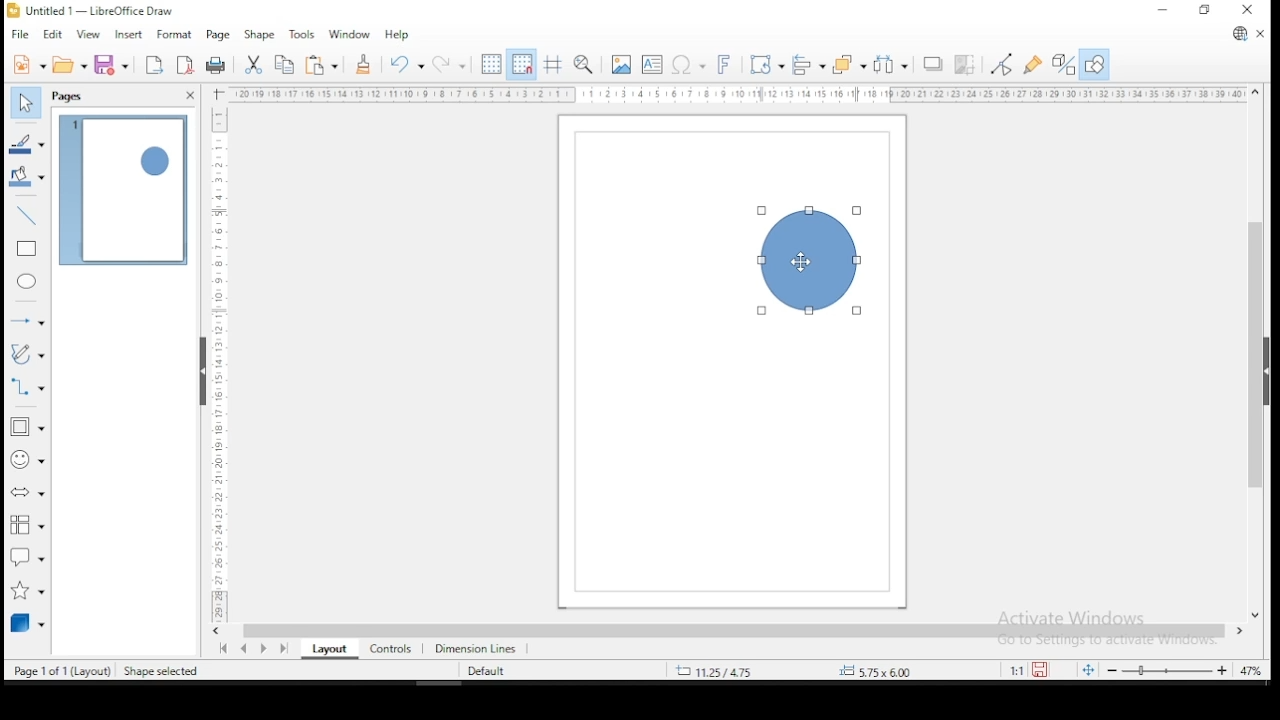 The height and width of the screenshot is (720, 1280). I want to click on zoom slider, so click(1166, 669).